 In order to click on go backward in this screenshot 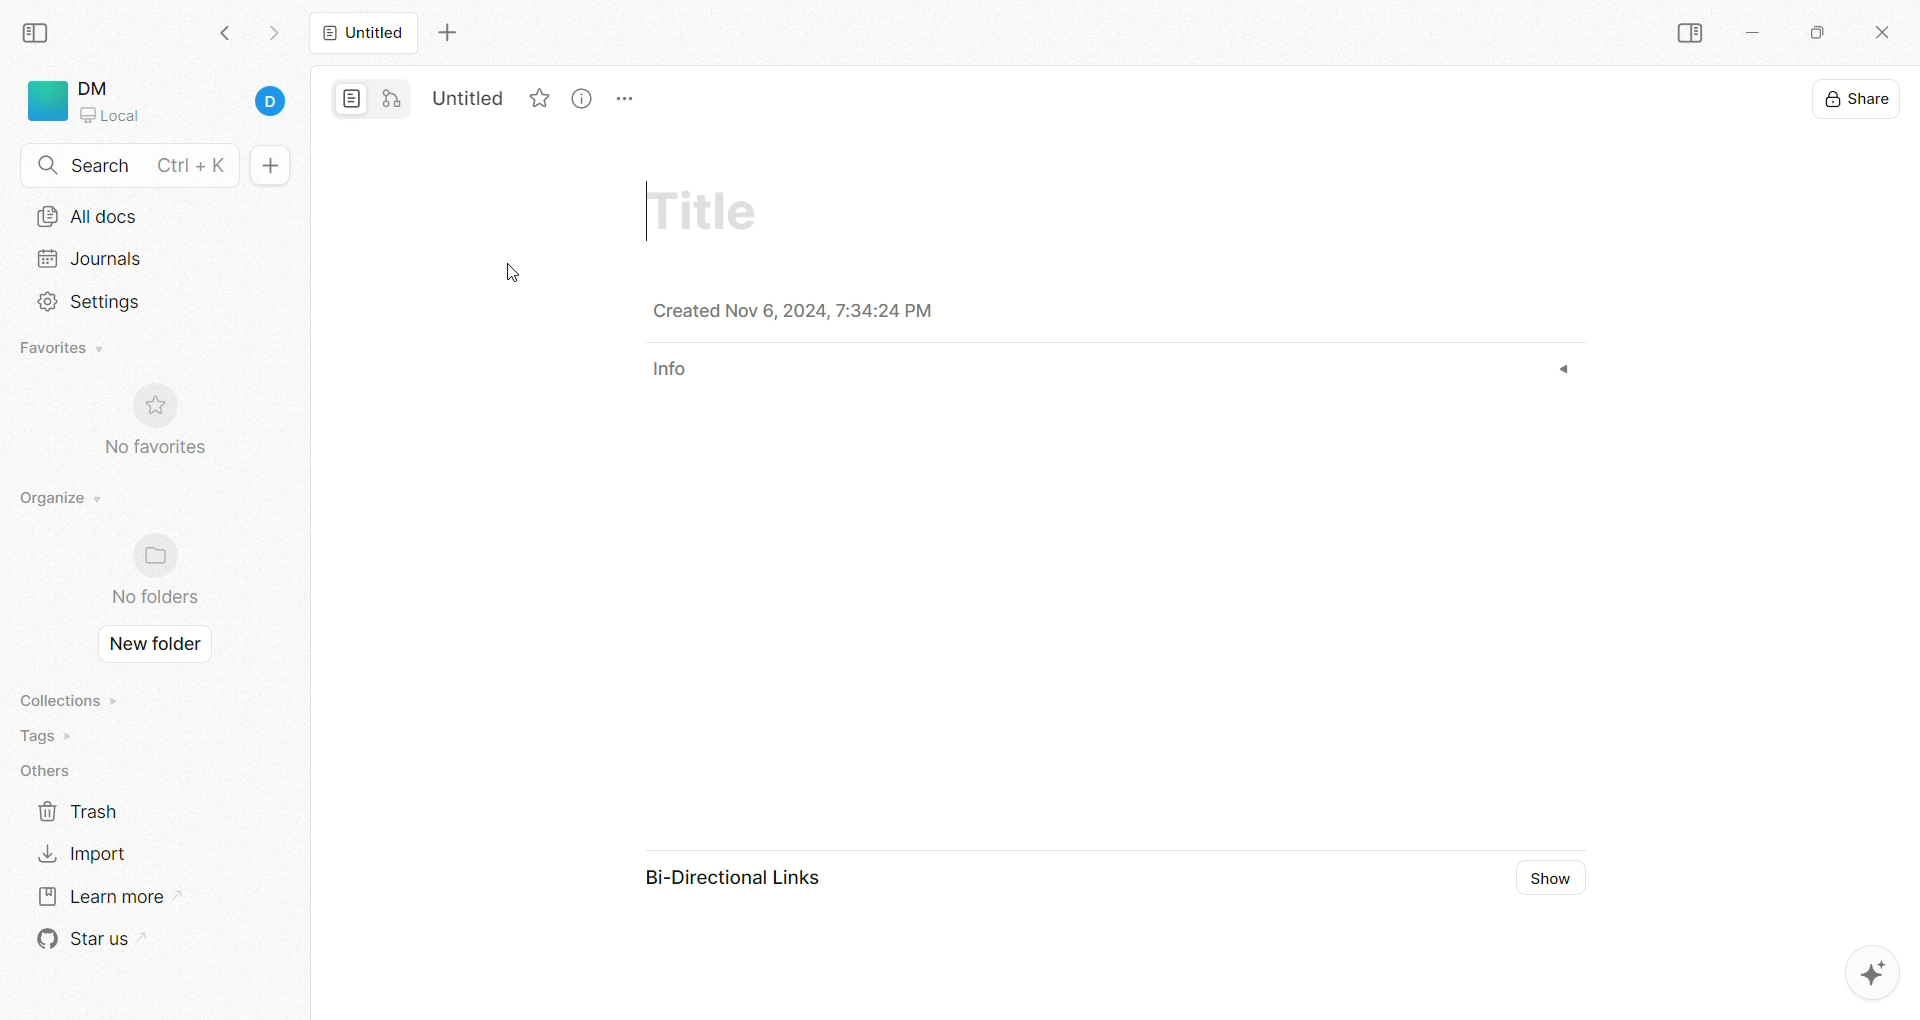, I will do `click(225, 32)`.